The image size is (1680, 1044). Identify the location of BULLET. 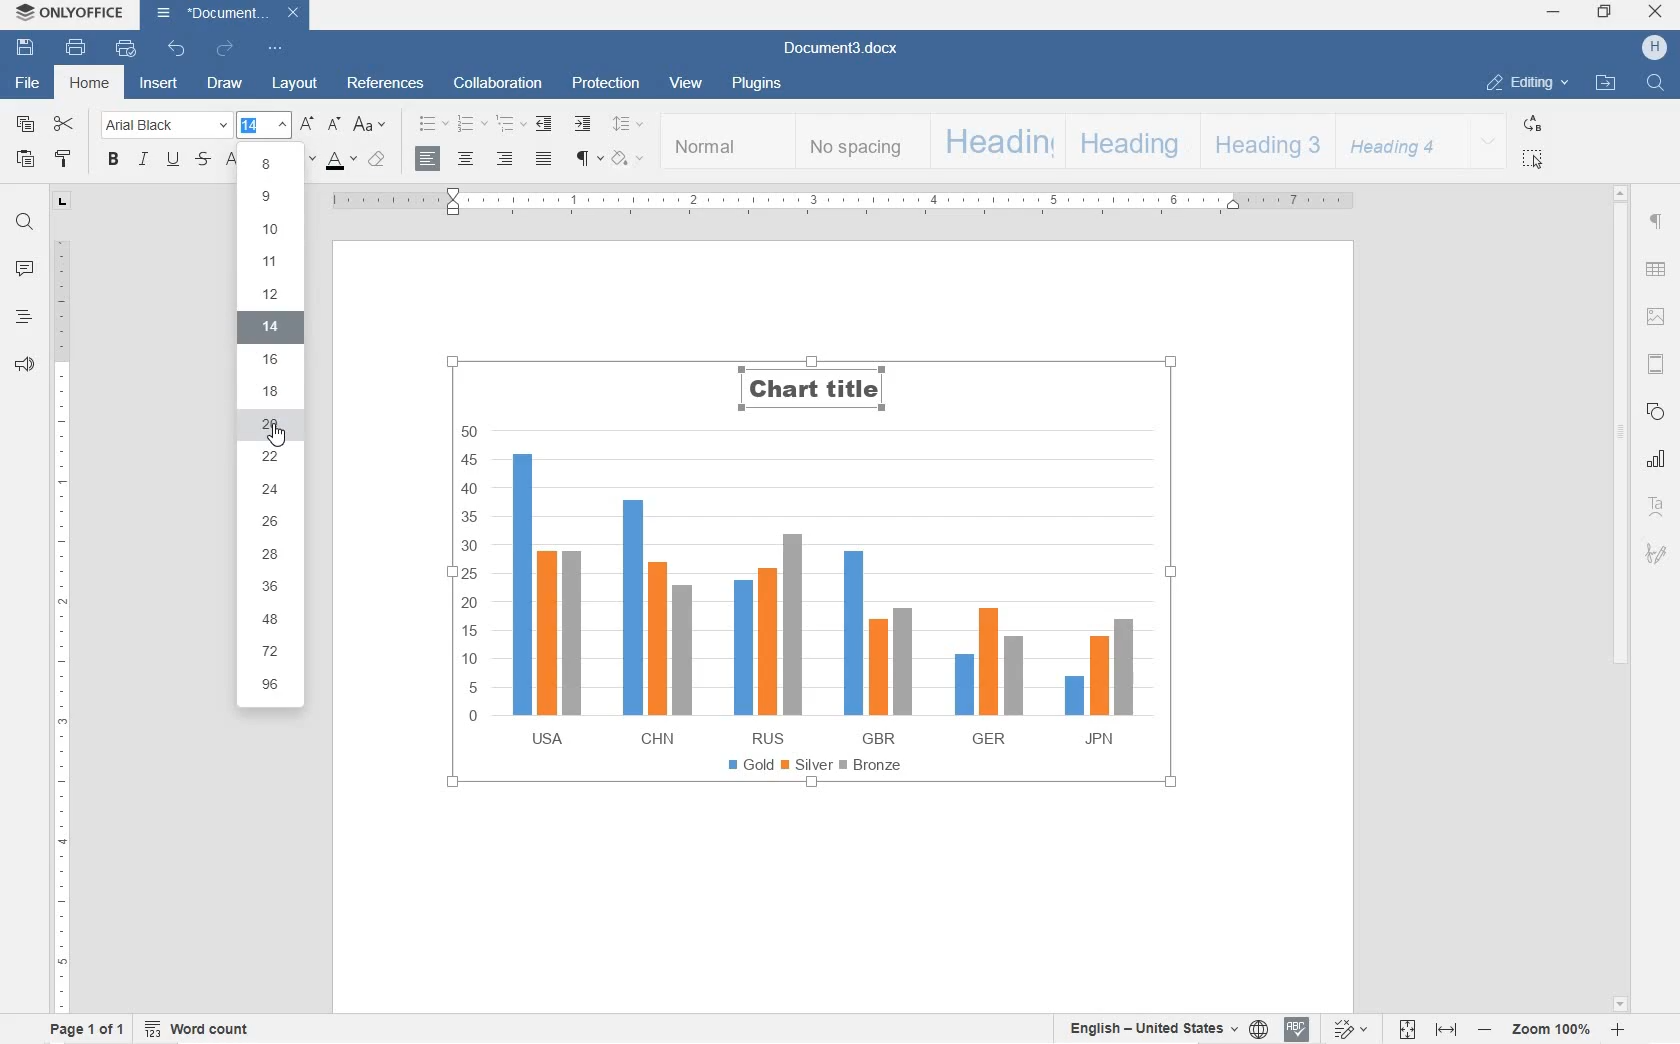
(433, 125).